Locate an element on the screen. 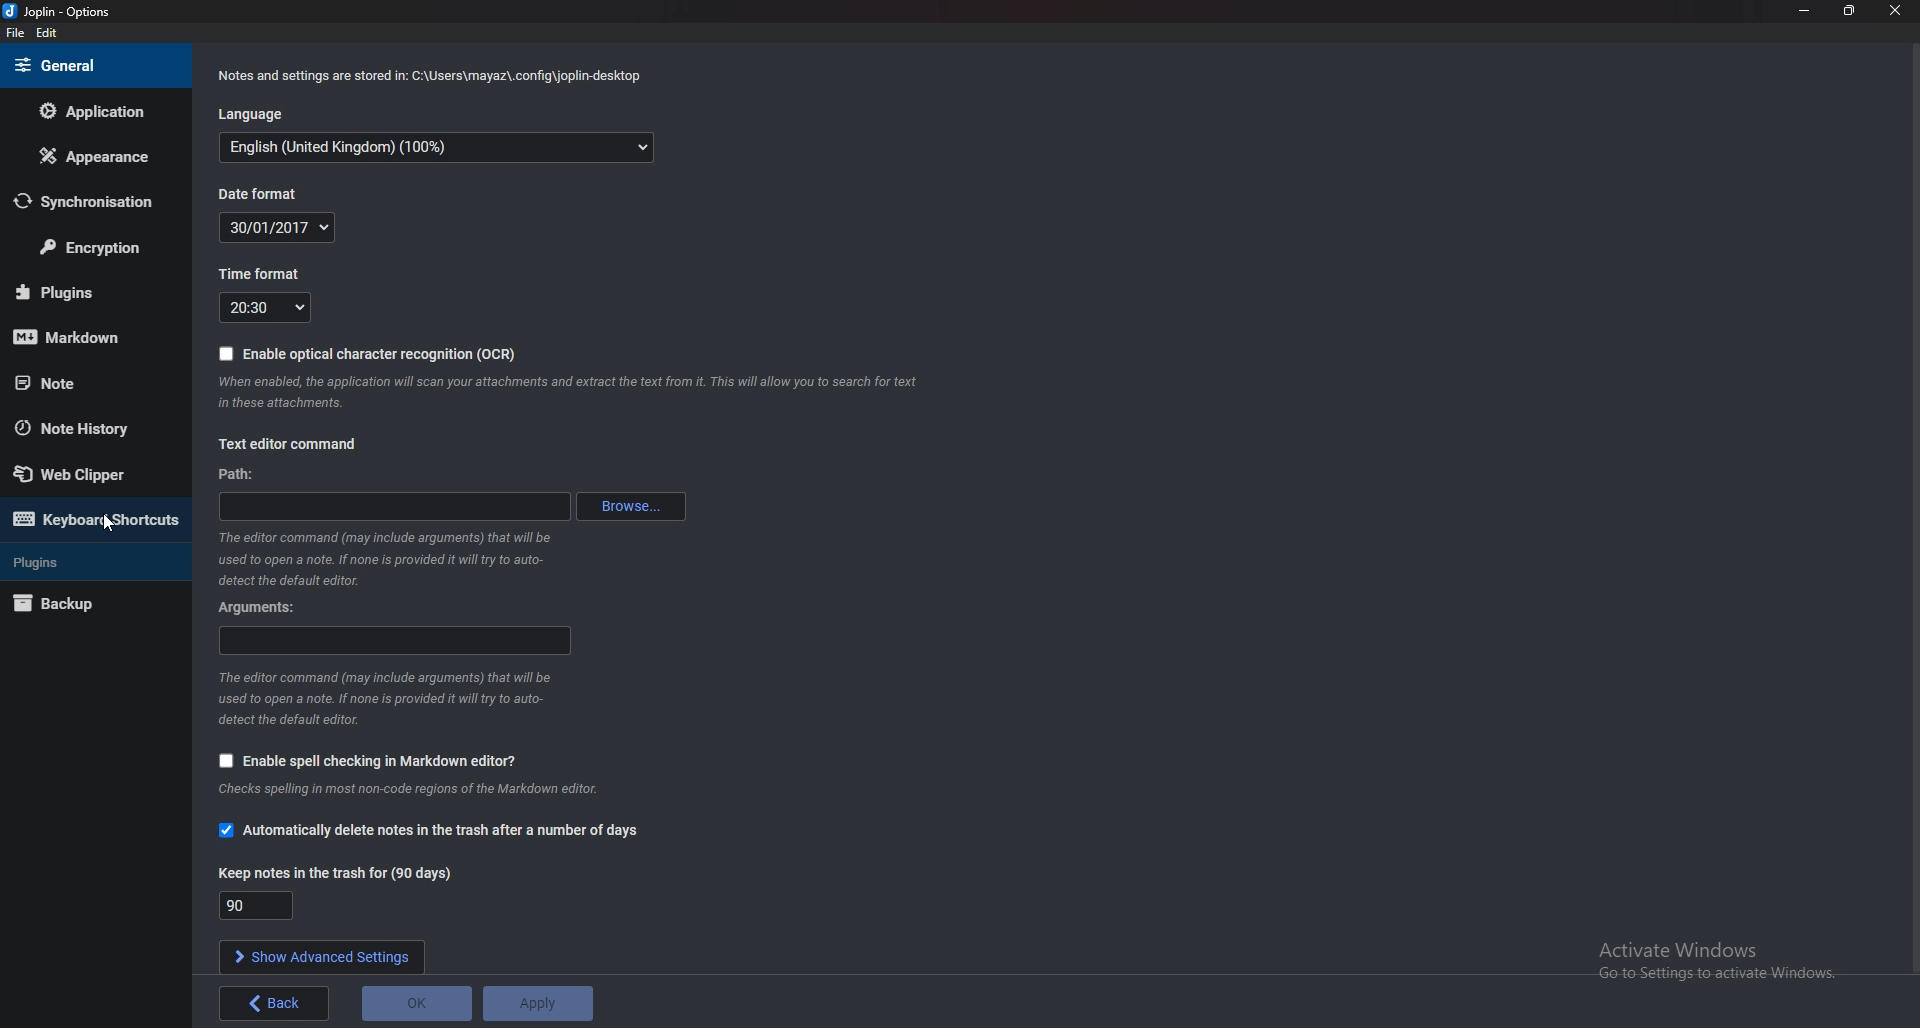 The image size is (1920, 1028). Plugins is located at coordinates (83, 290).